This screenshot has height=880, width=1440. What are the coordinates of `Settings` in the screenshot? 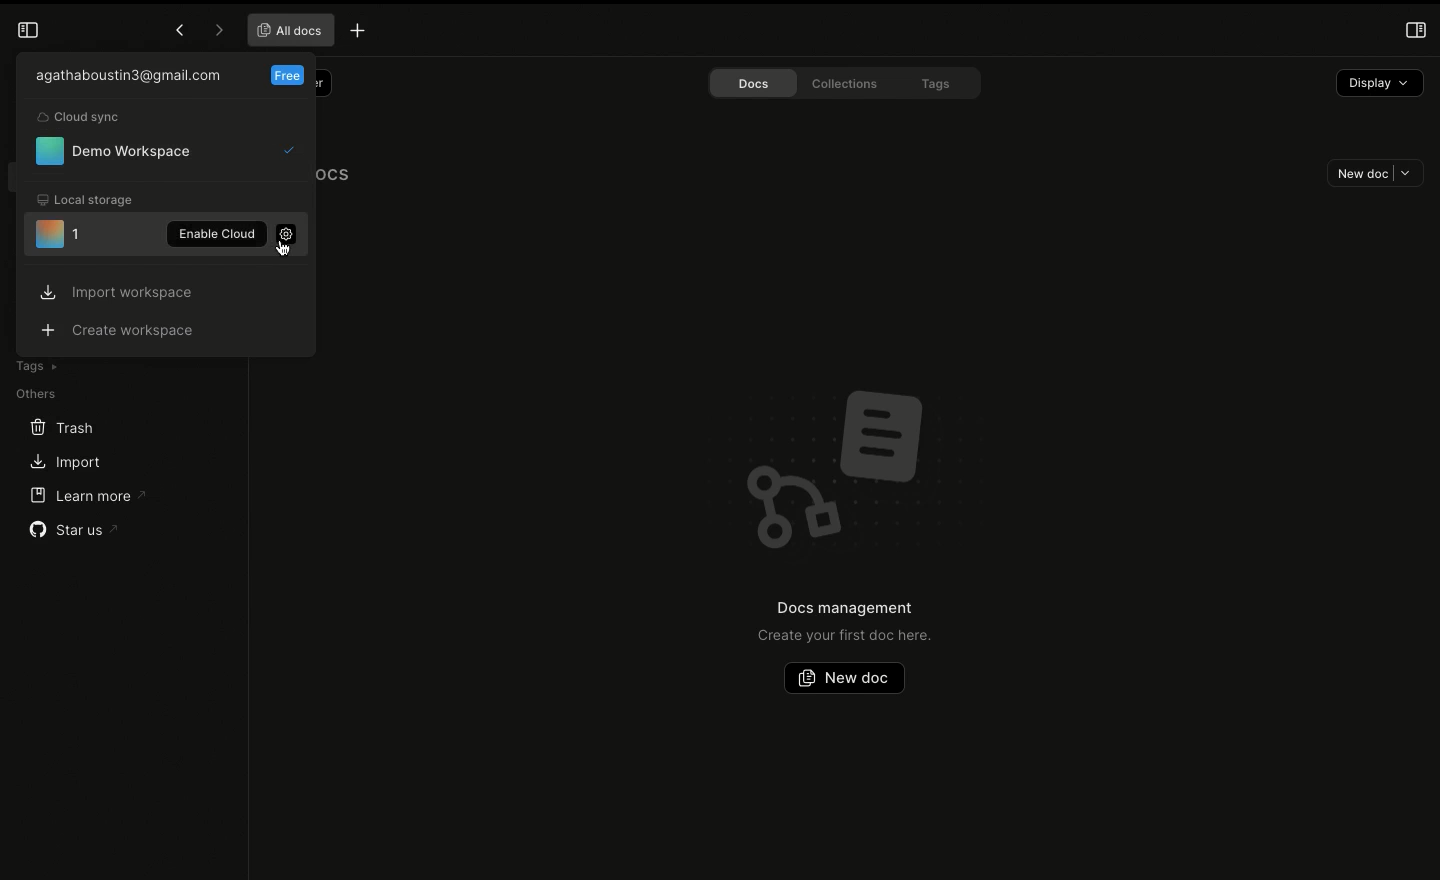 It's located at (285, 239).